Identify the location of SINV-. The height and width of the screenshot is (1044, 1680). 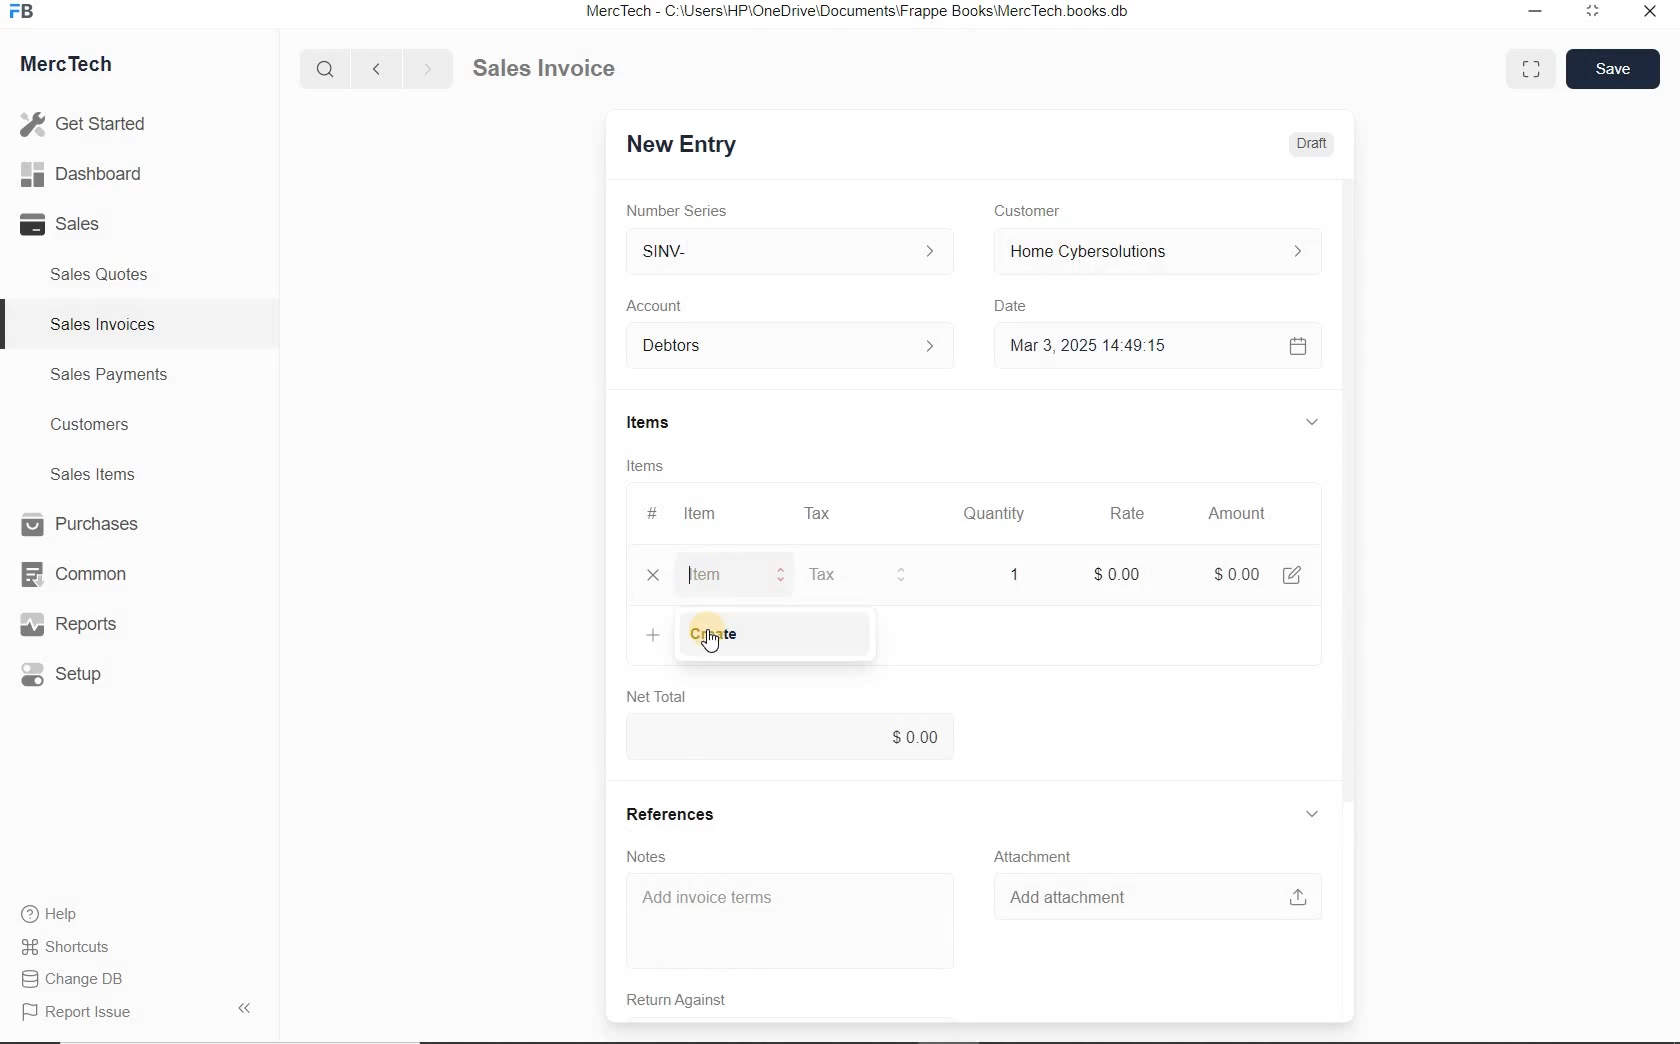
(788, 252).